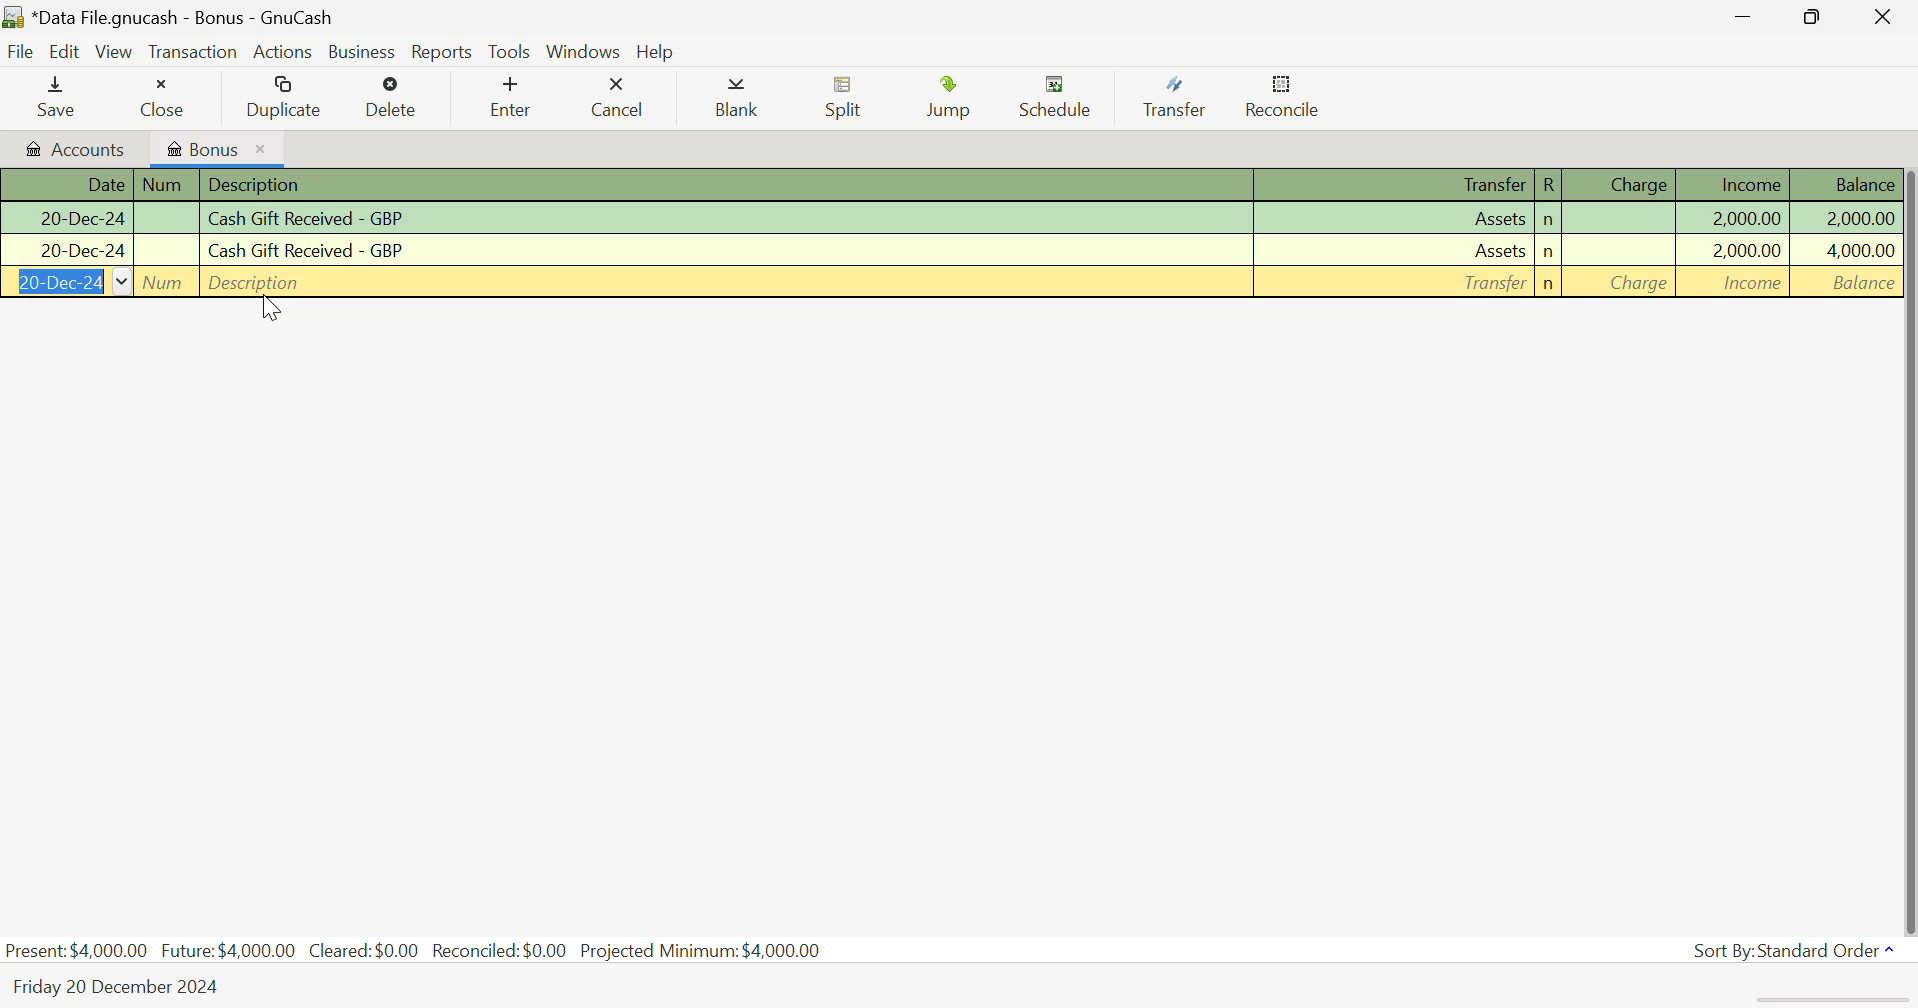 This screenshot has height=1008, width=1918. Describe the element at coordinates (1747, 16) in the screenshot. I see `Restore Down` at that location.